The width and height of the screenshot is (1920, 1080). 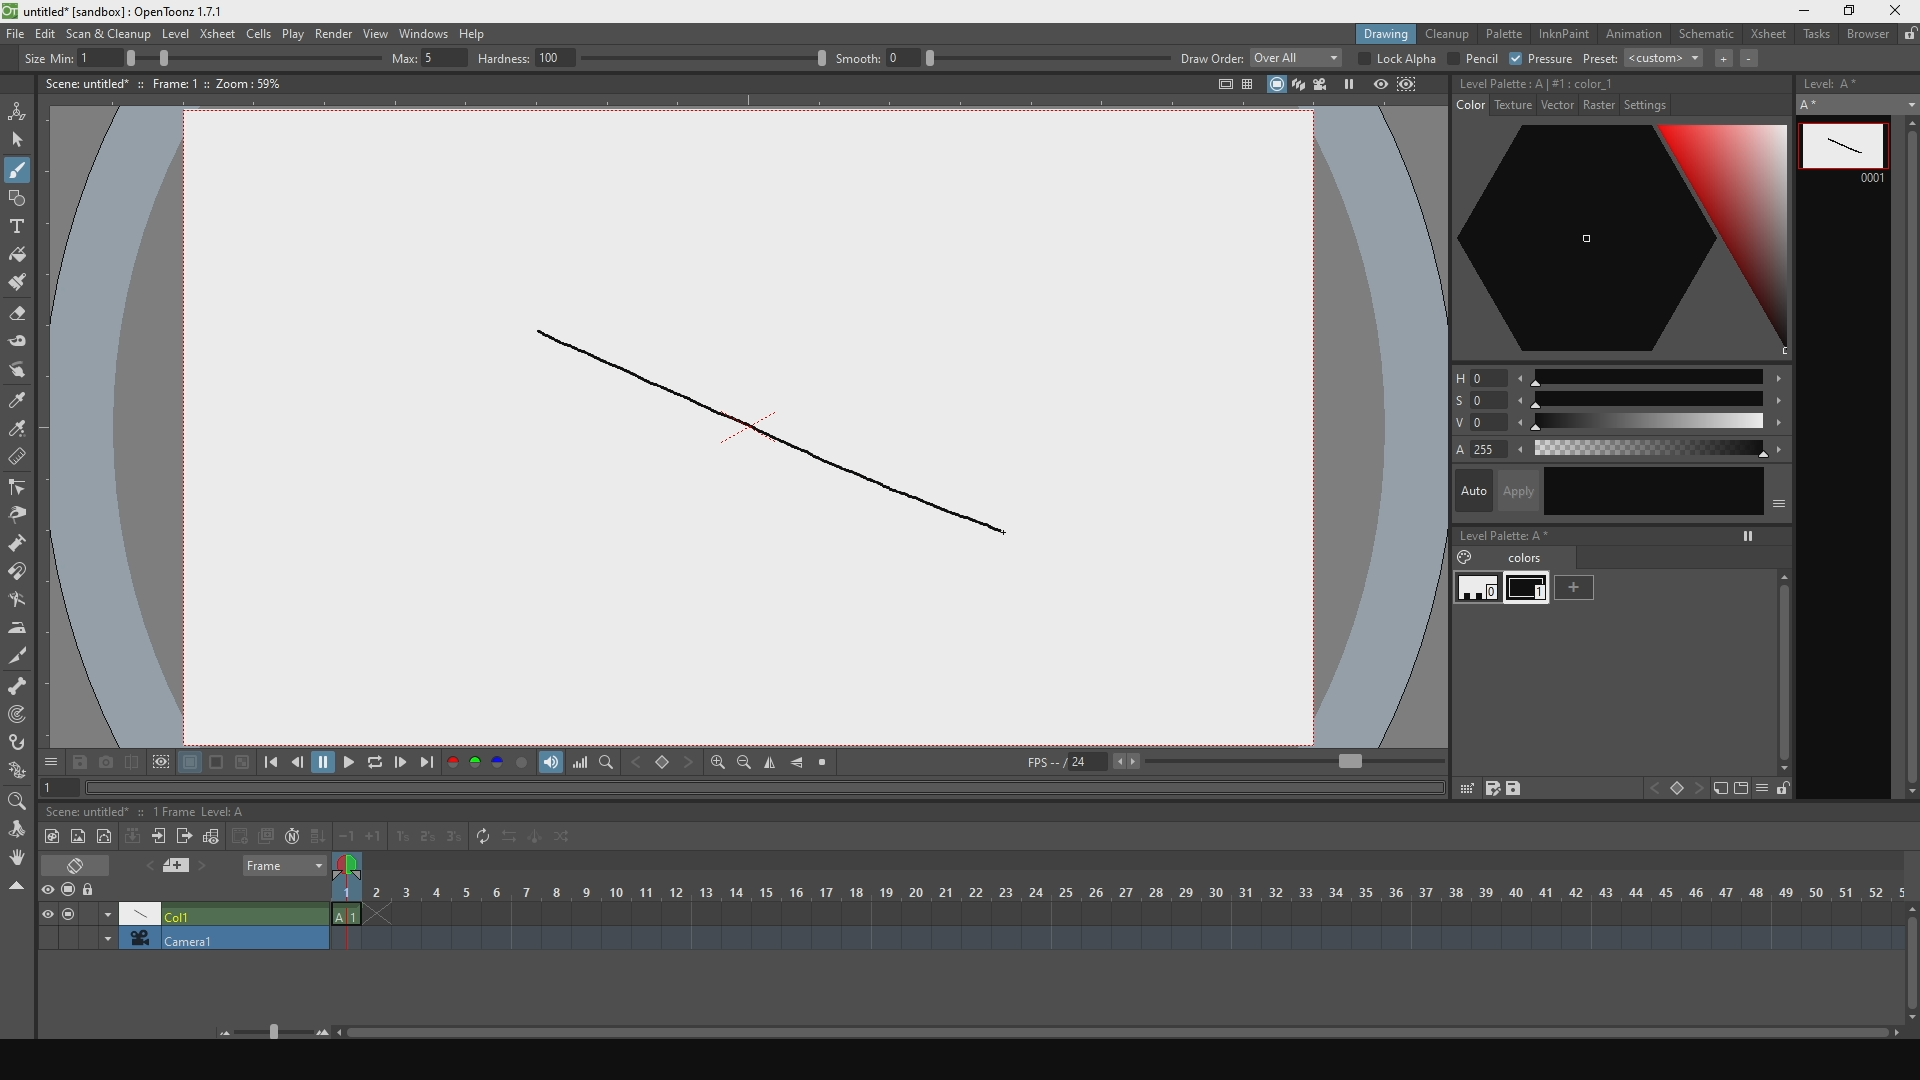 What do you see at coordinates (19, 860) in the screenshot?
I see `rotate` at bounding box center [19, 860].